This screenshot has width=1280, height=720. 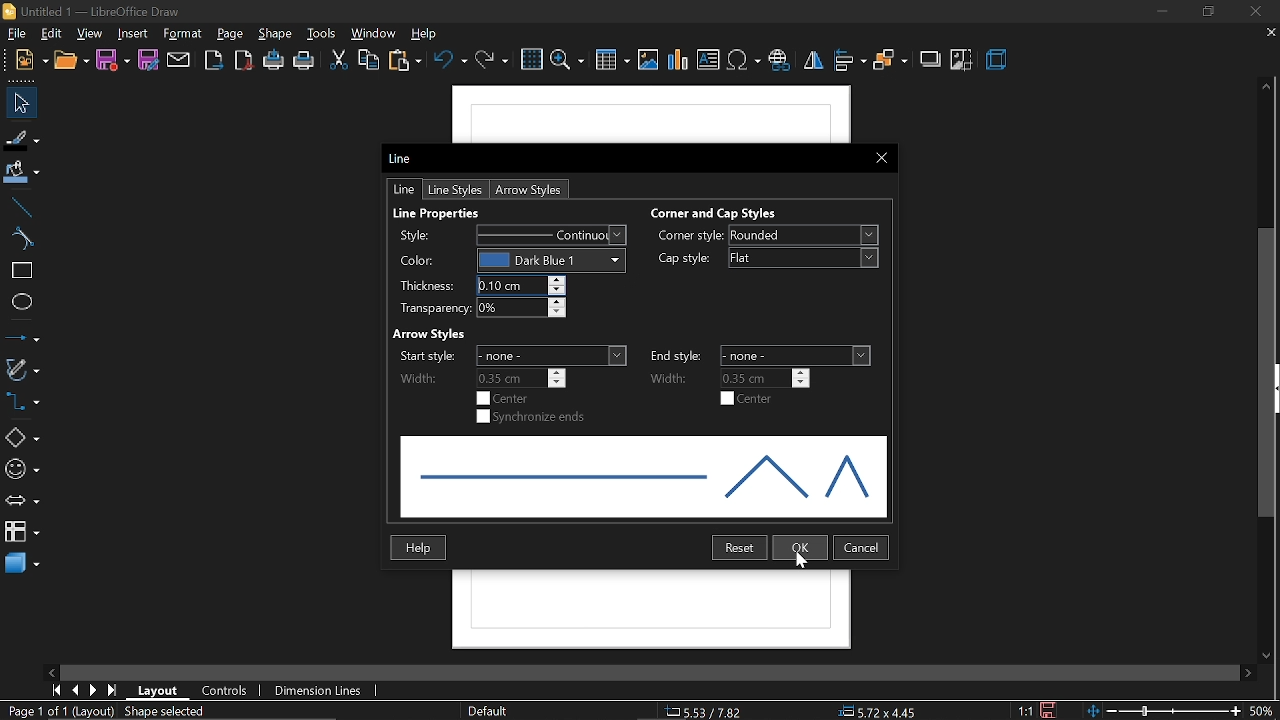 What do you see at coordinates (274, 62) in the screenshot?
I see `print directly` at bounding box center [274, 62].